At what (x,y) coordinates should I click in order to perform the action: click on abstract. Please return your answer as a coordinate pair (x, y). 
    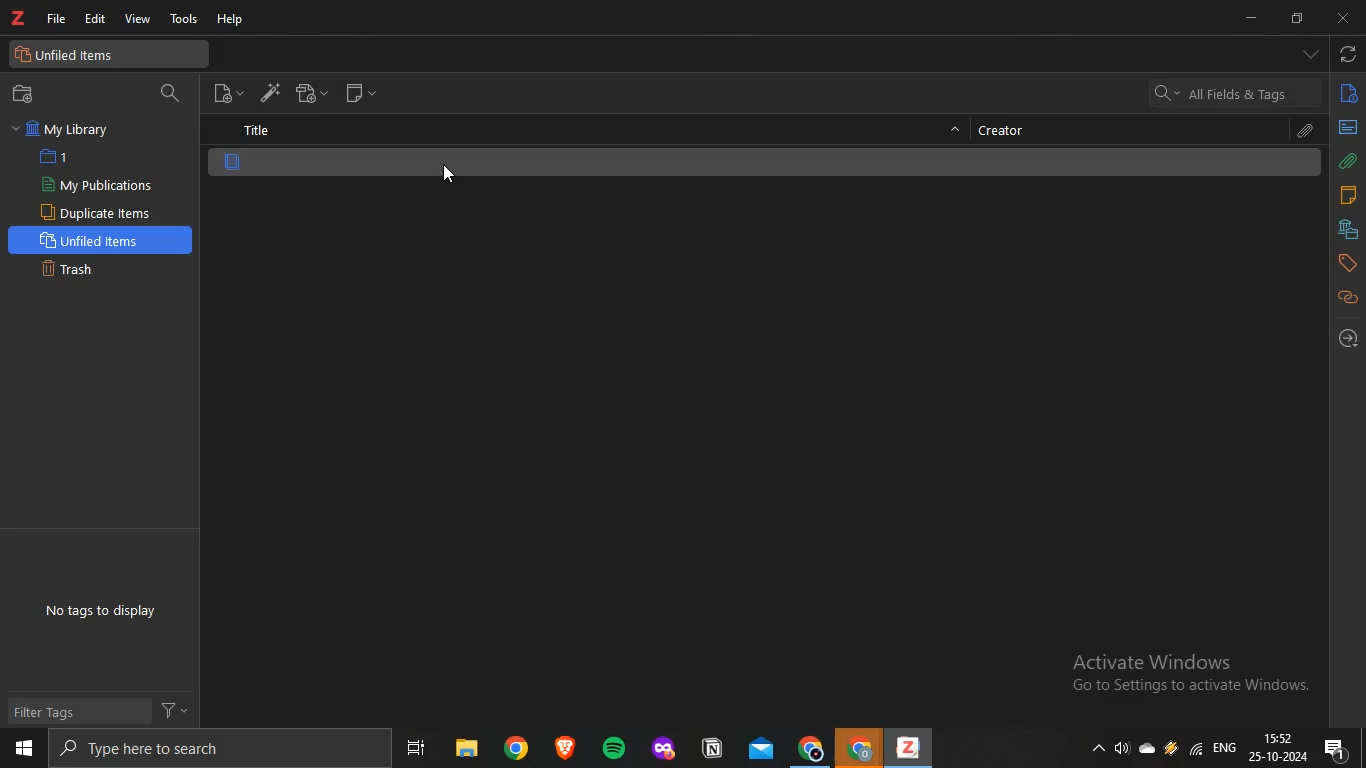
    Looking at the image, I should click on (1347, 127).